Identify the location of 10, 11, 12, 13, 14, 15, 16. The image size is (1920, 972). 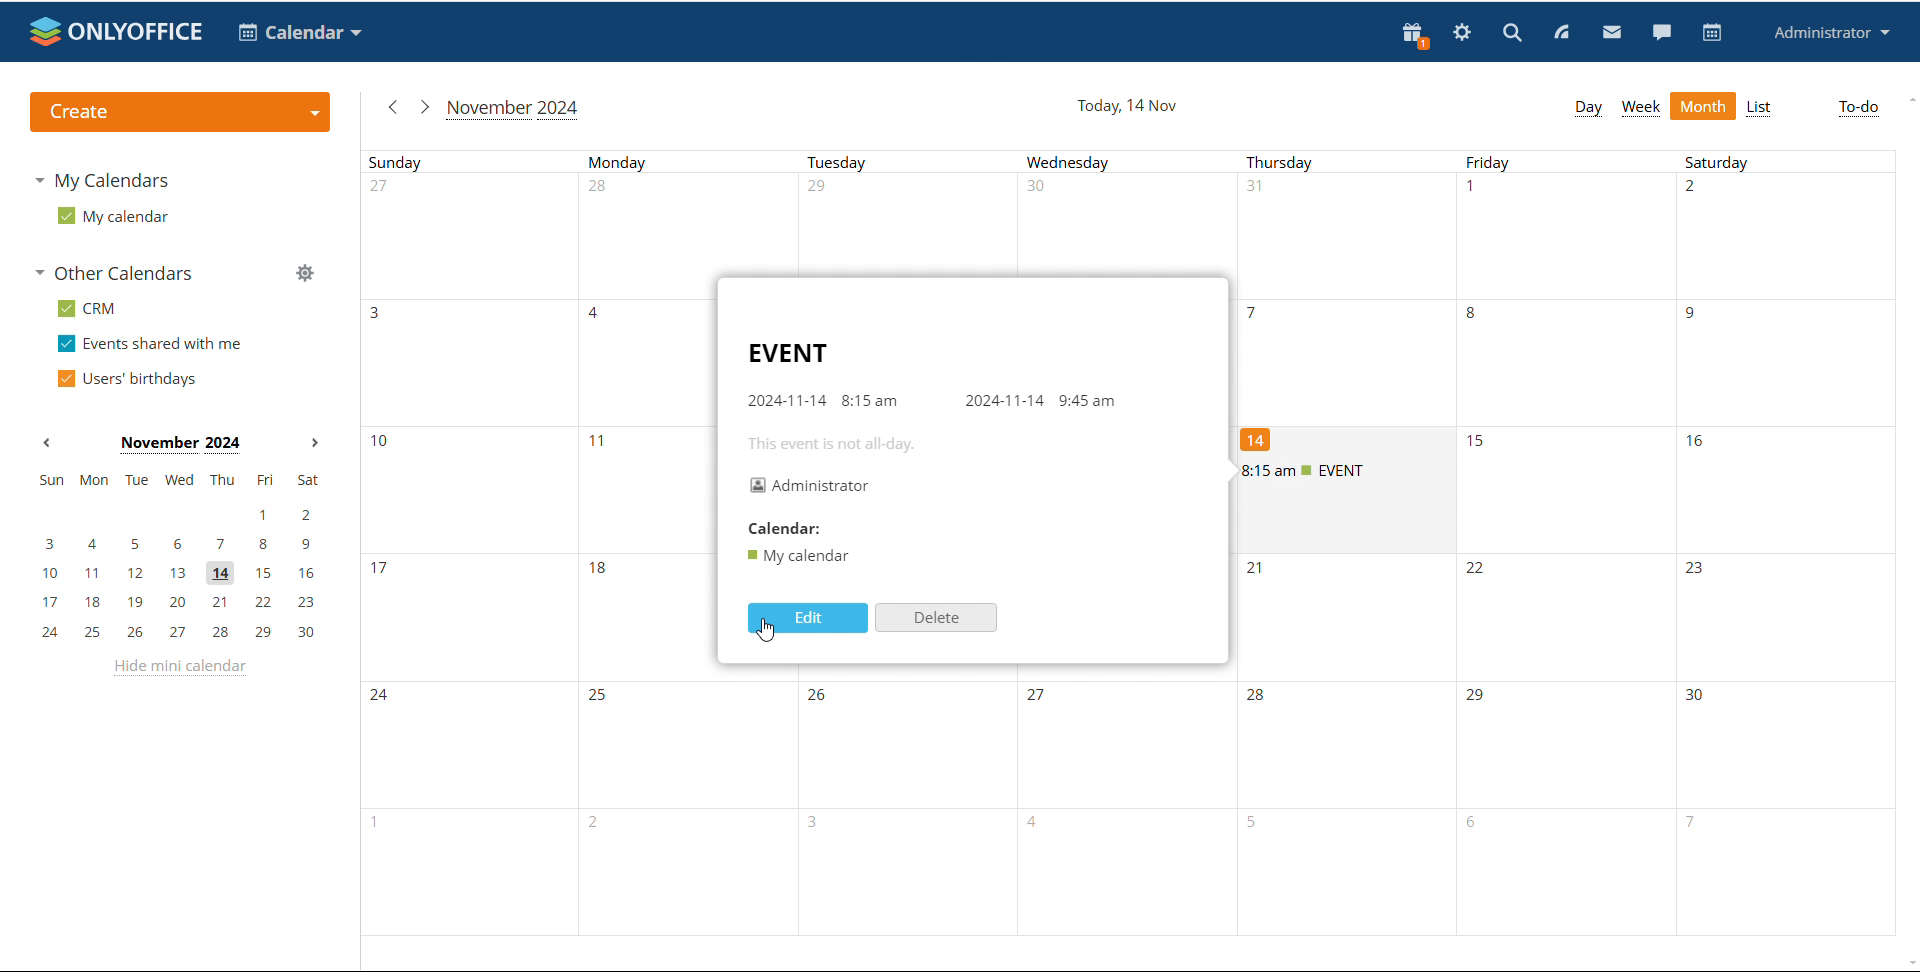
(178, 574).